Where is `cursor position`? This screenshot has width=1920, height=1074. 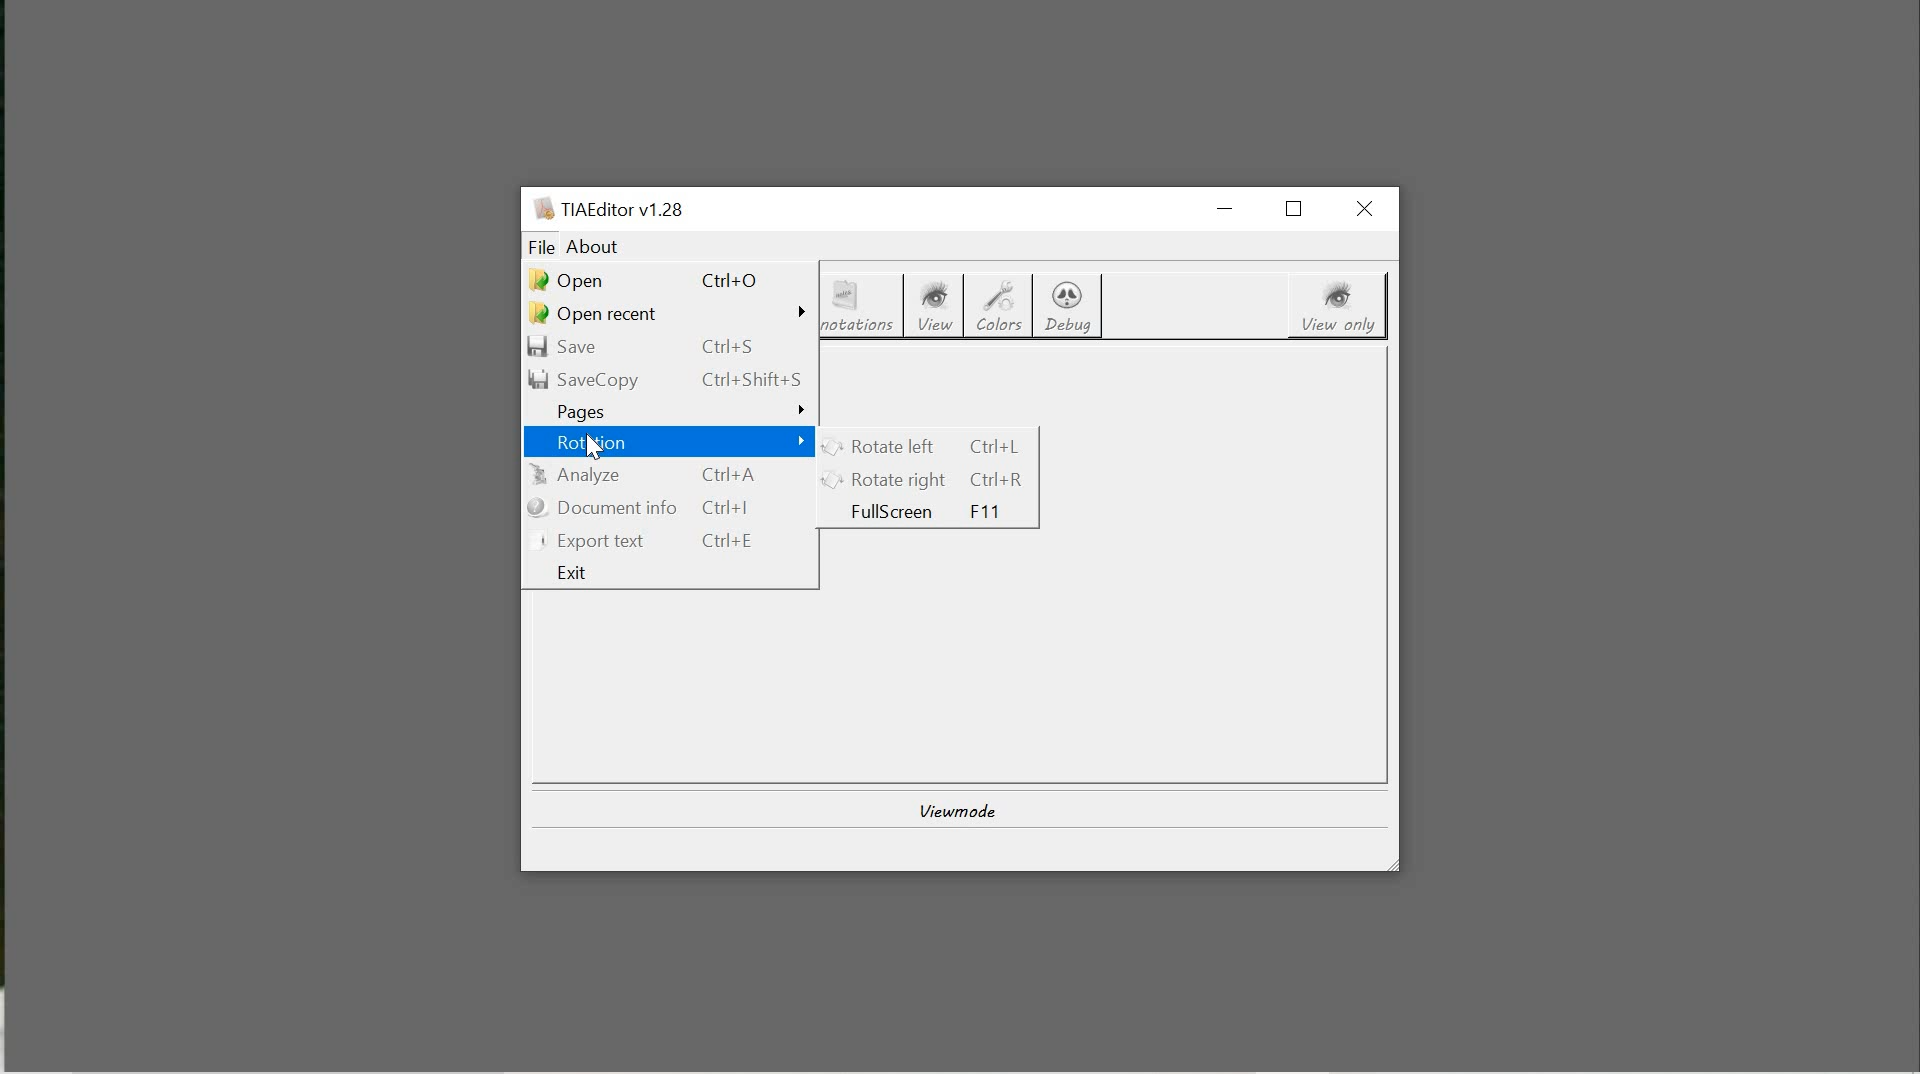
cursor position is located at coordinates (598, 448).